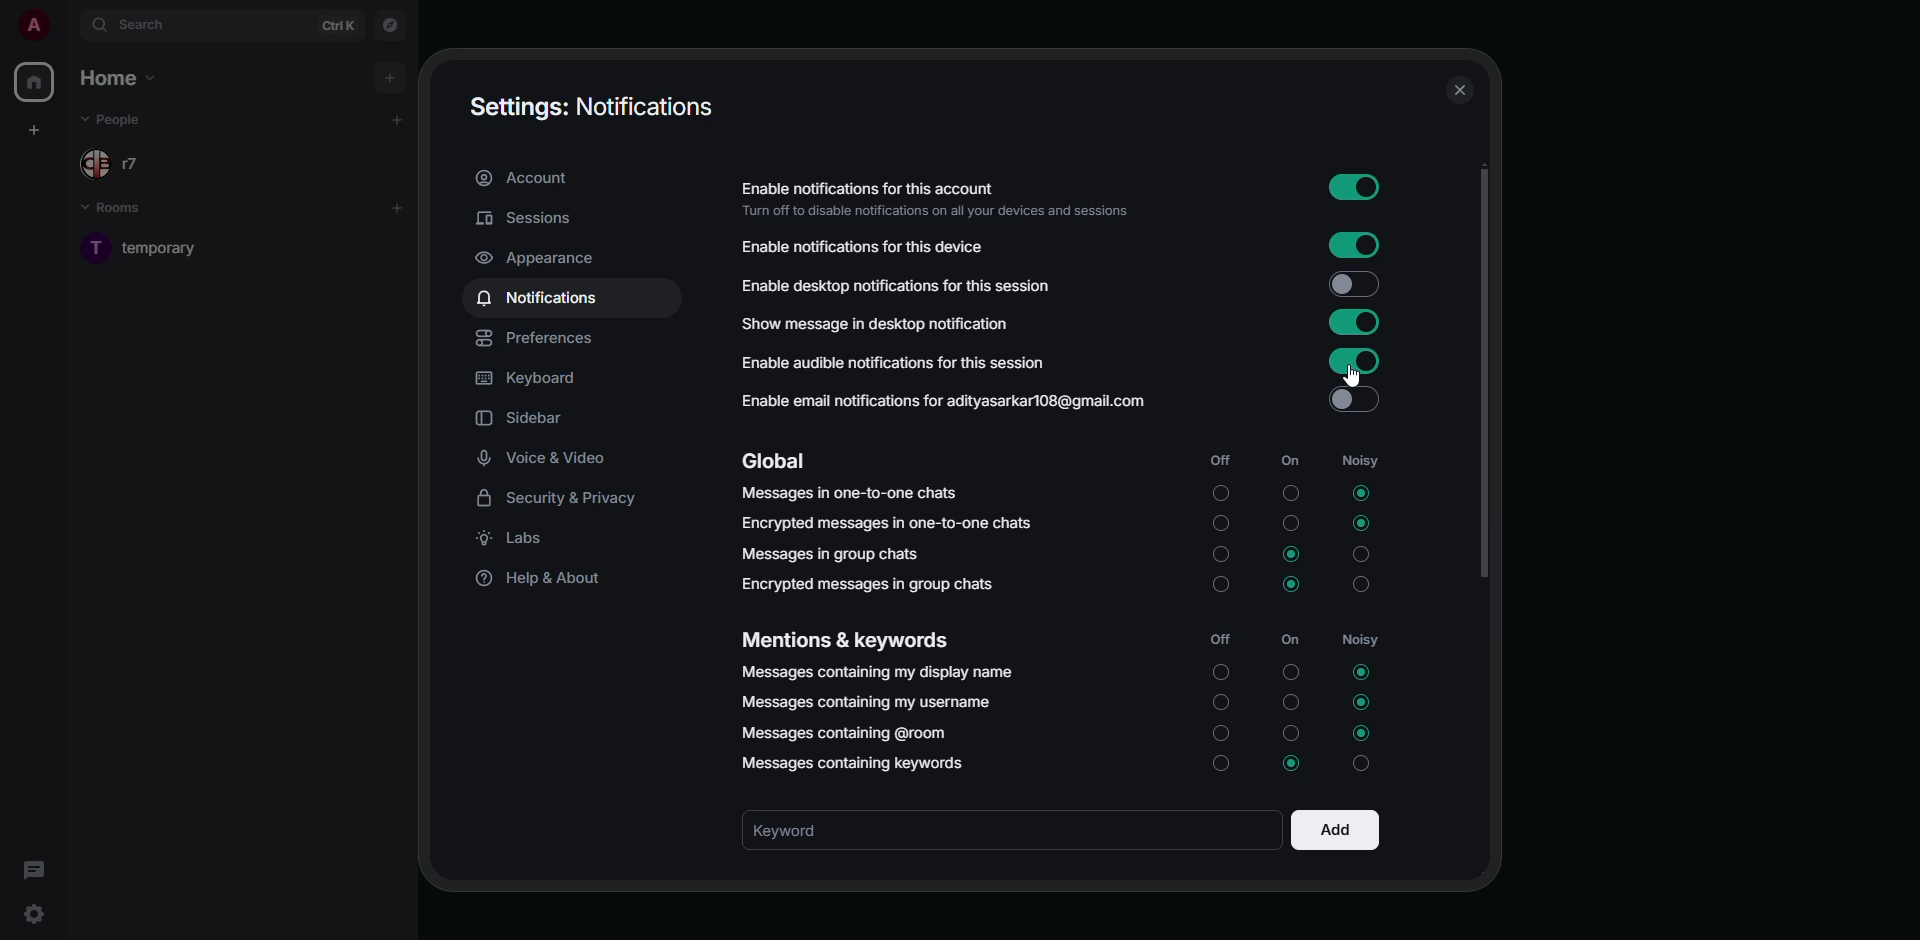 This screenshot has height=940, width=1920. Describe the element at coordinates (844, 734) in the screenshot. I see `messages containing @room` at that location.